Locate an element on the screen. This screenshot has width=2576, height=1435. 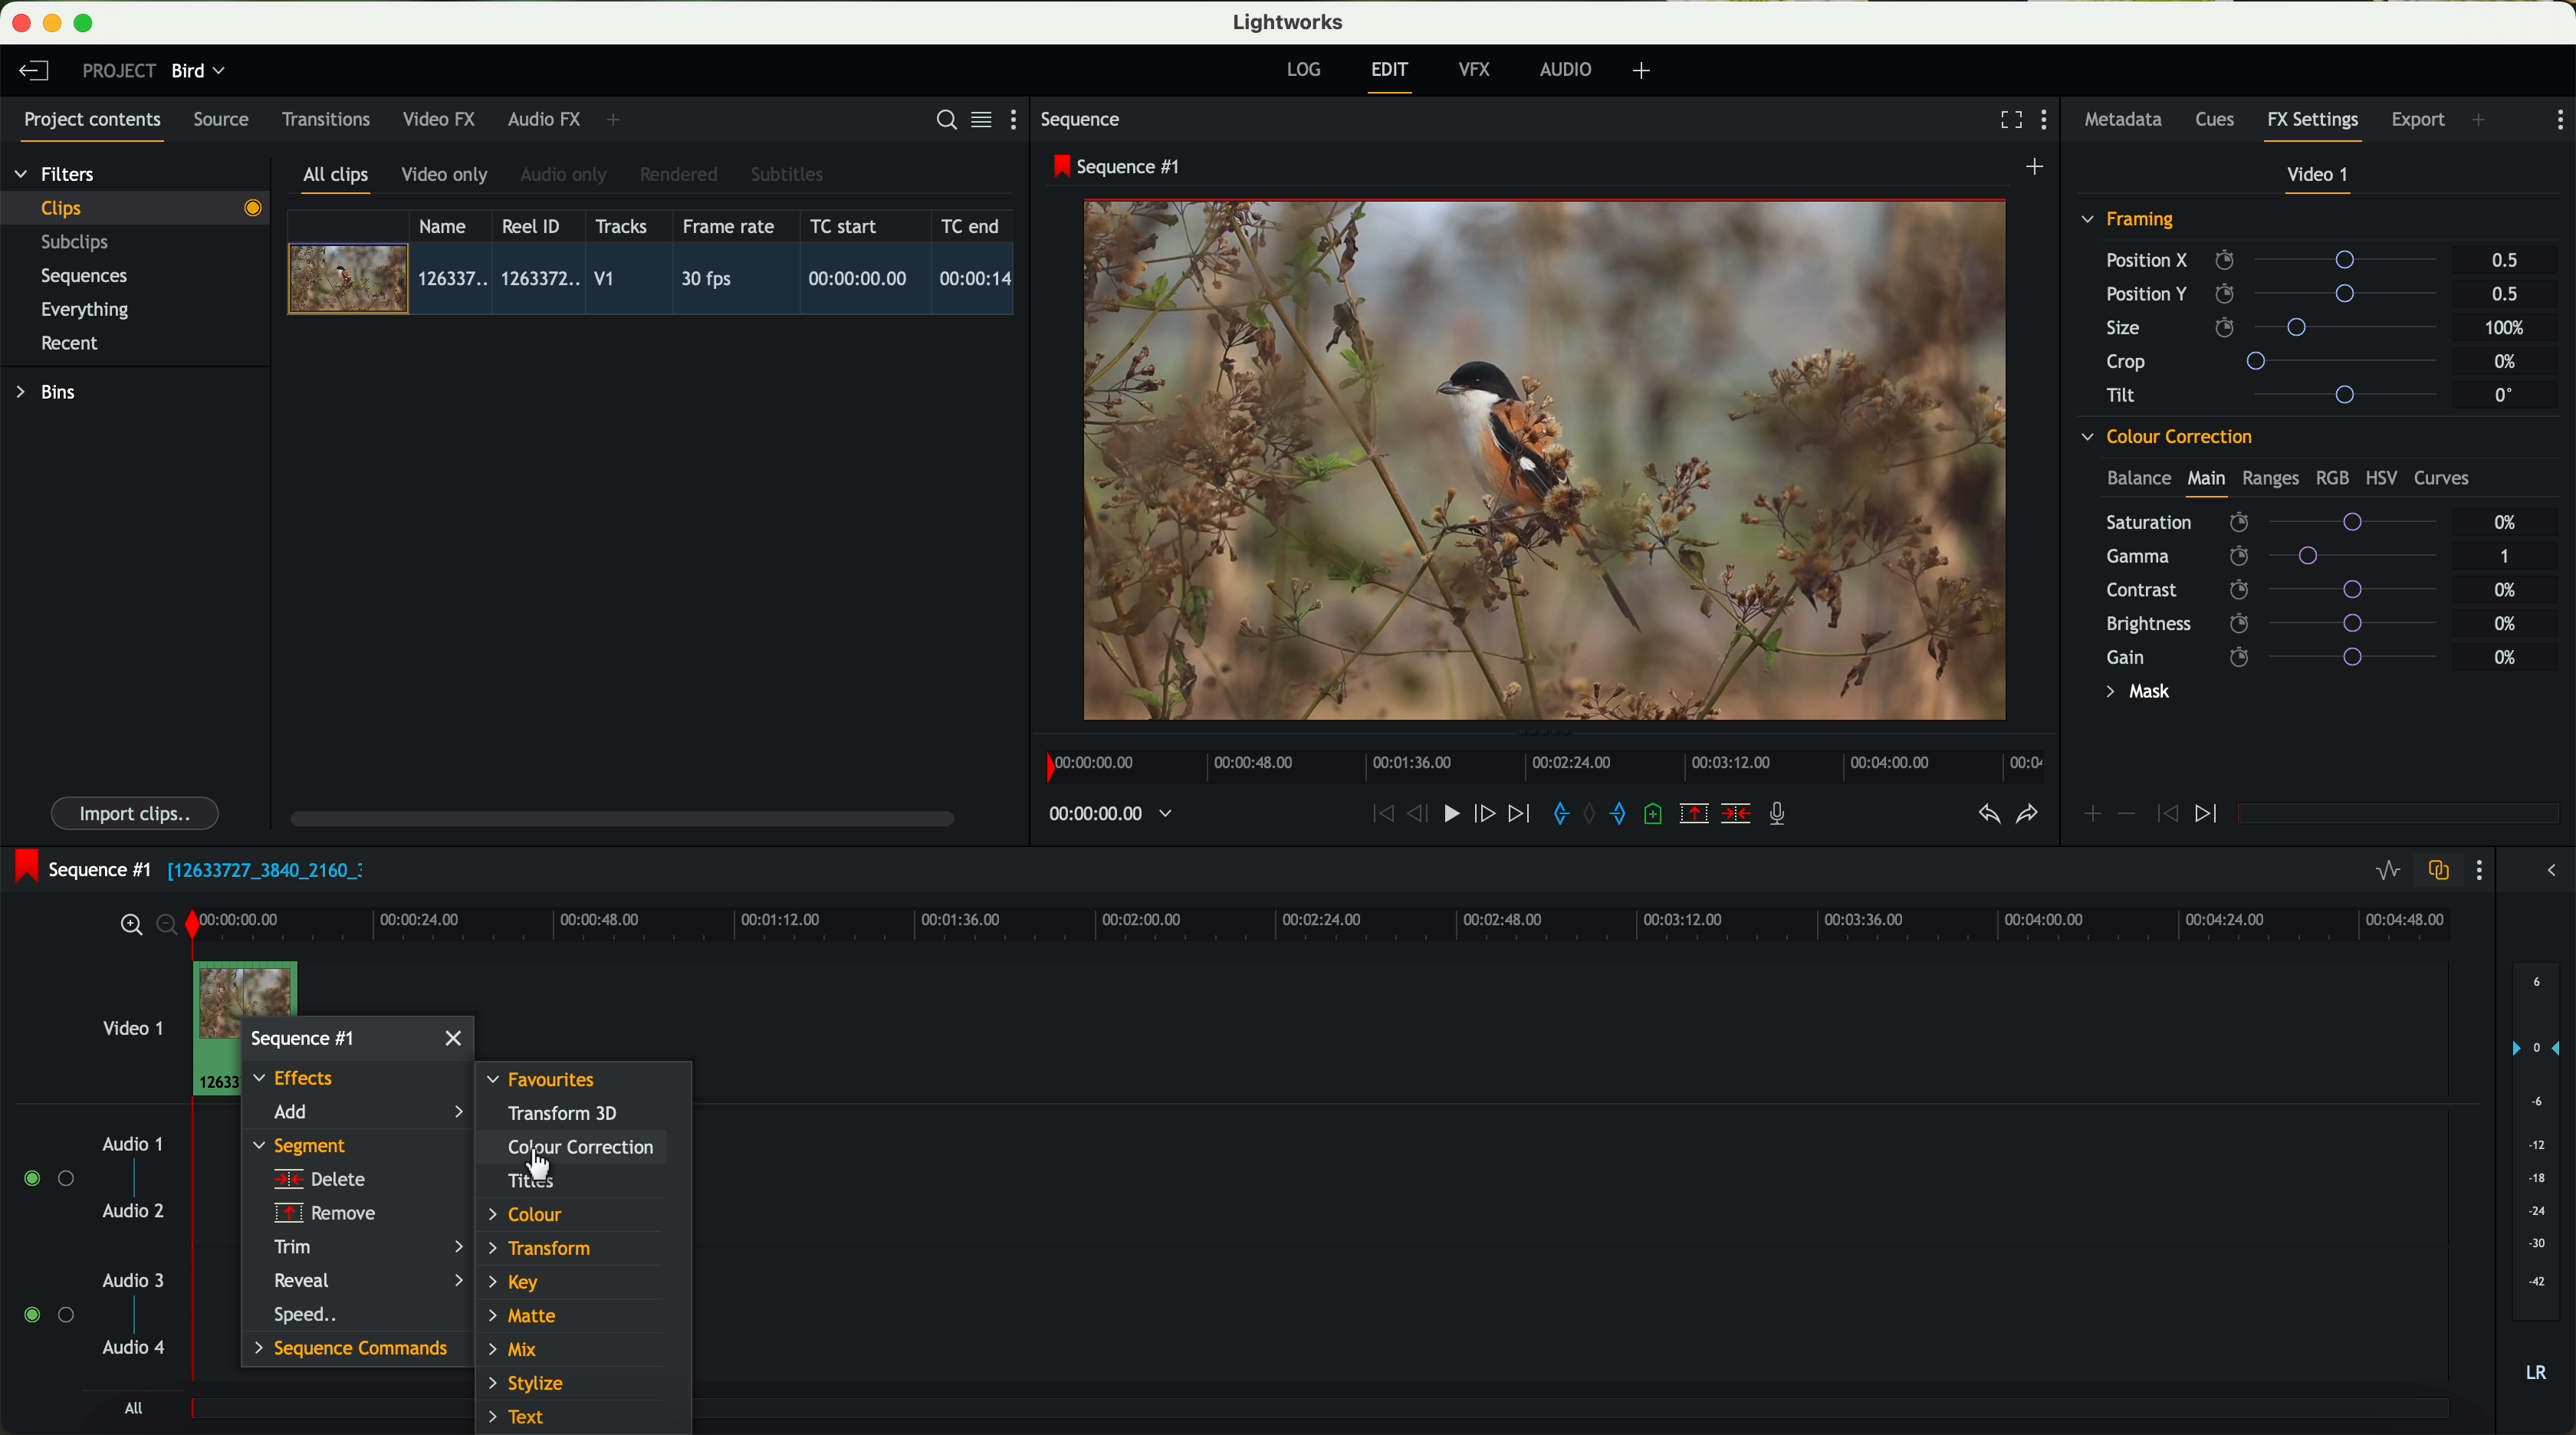
0% is located at coordinates (2506, 522).